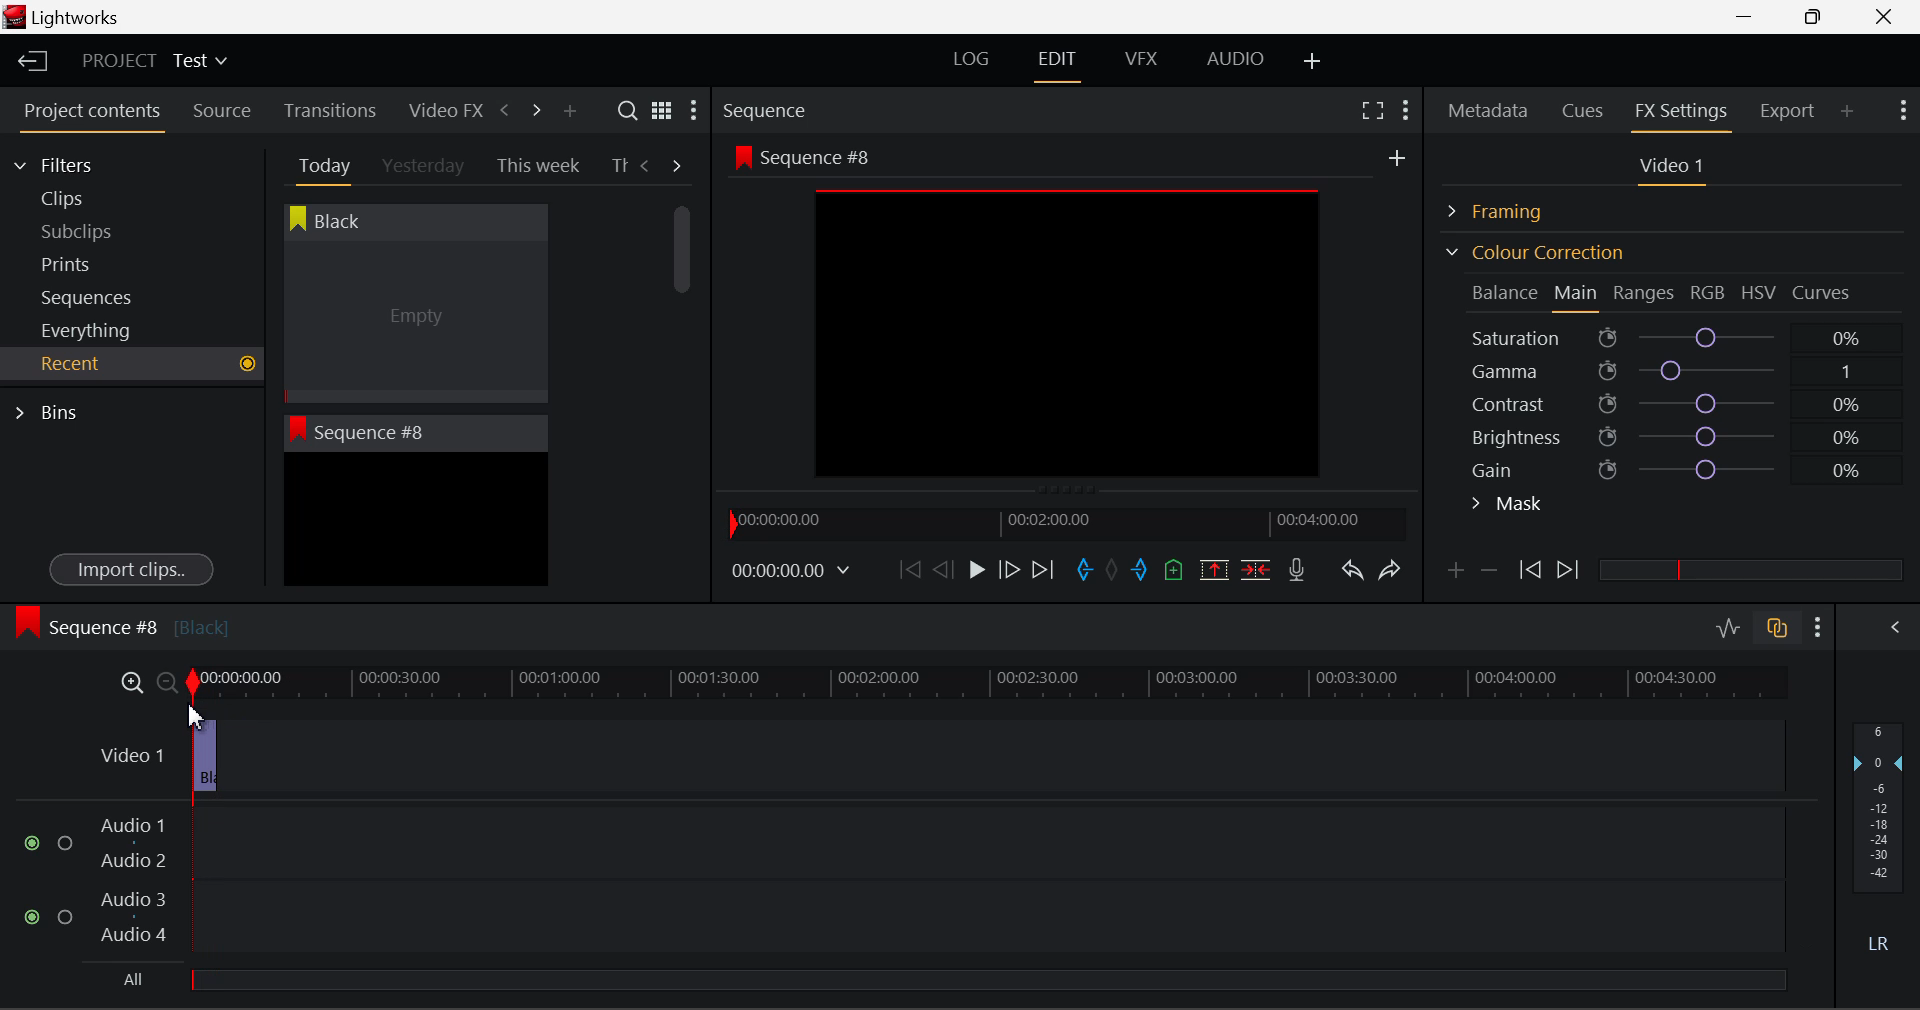  Describe the element at coordinates (792, 572) in the screenshot. I see `Frame Time` at that location.